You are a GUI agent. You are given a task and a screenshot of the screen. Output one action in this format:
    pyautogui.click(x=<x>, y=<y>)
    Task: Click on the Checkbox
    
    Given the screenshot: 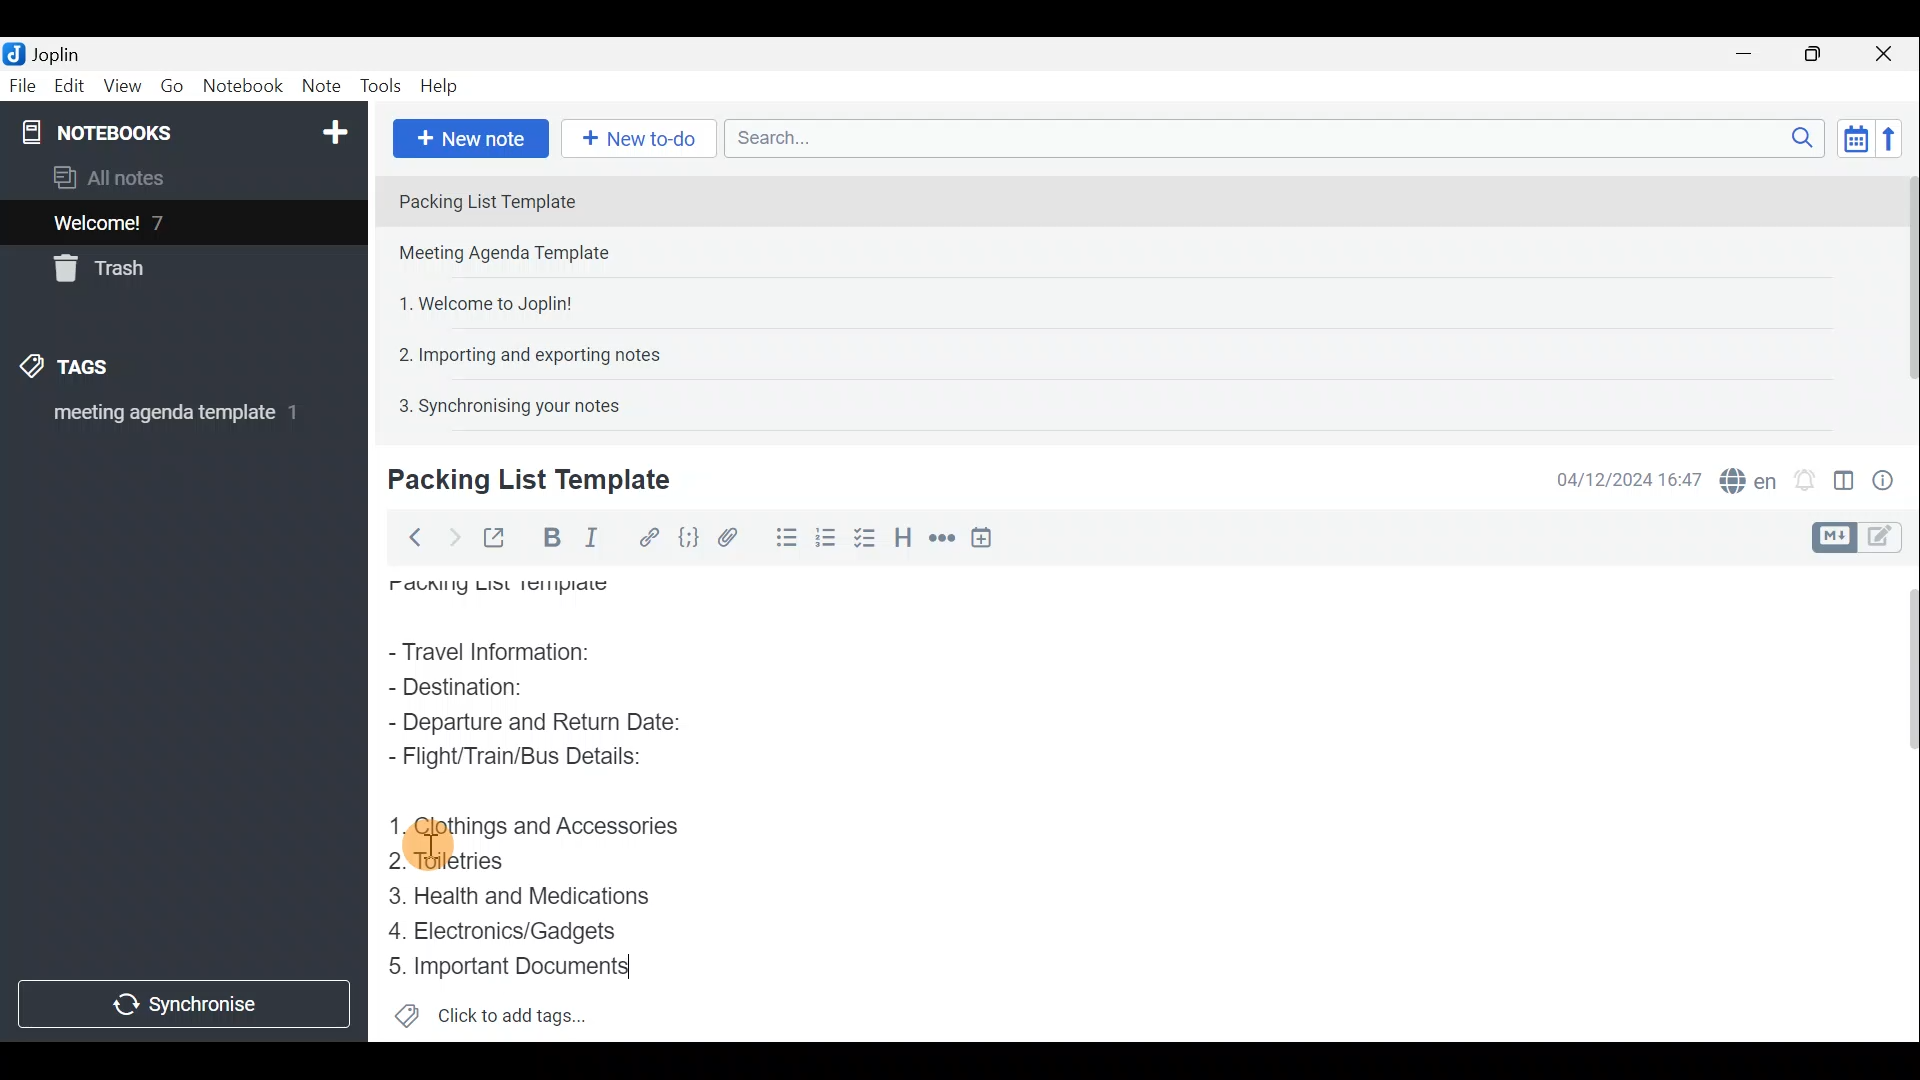 What is the action you would take?
    pyautogui.click(x=825, y=534)
    